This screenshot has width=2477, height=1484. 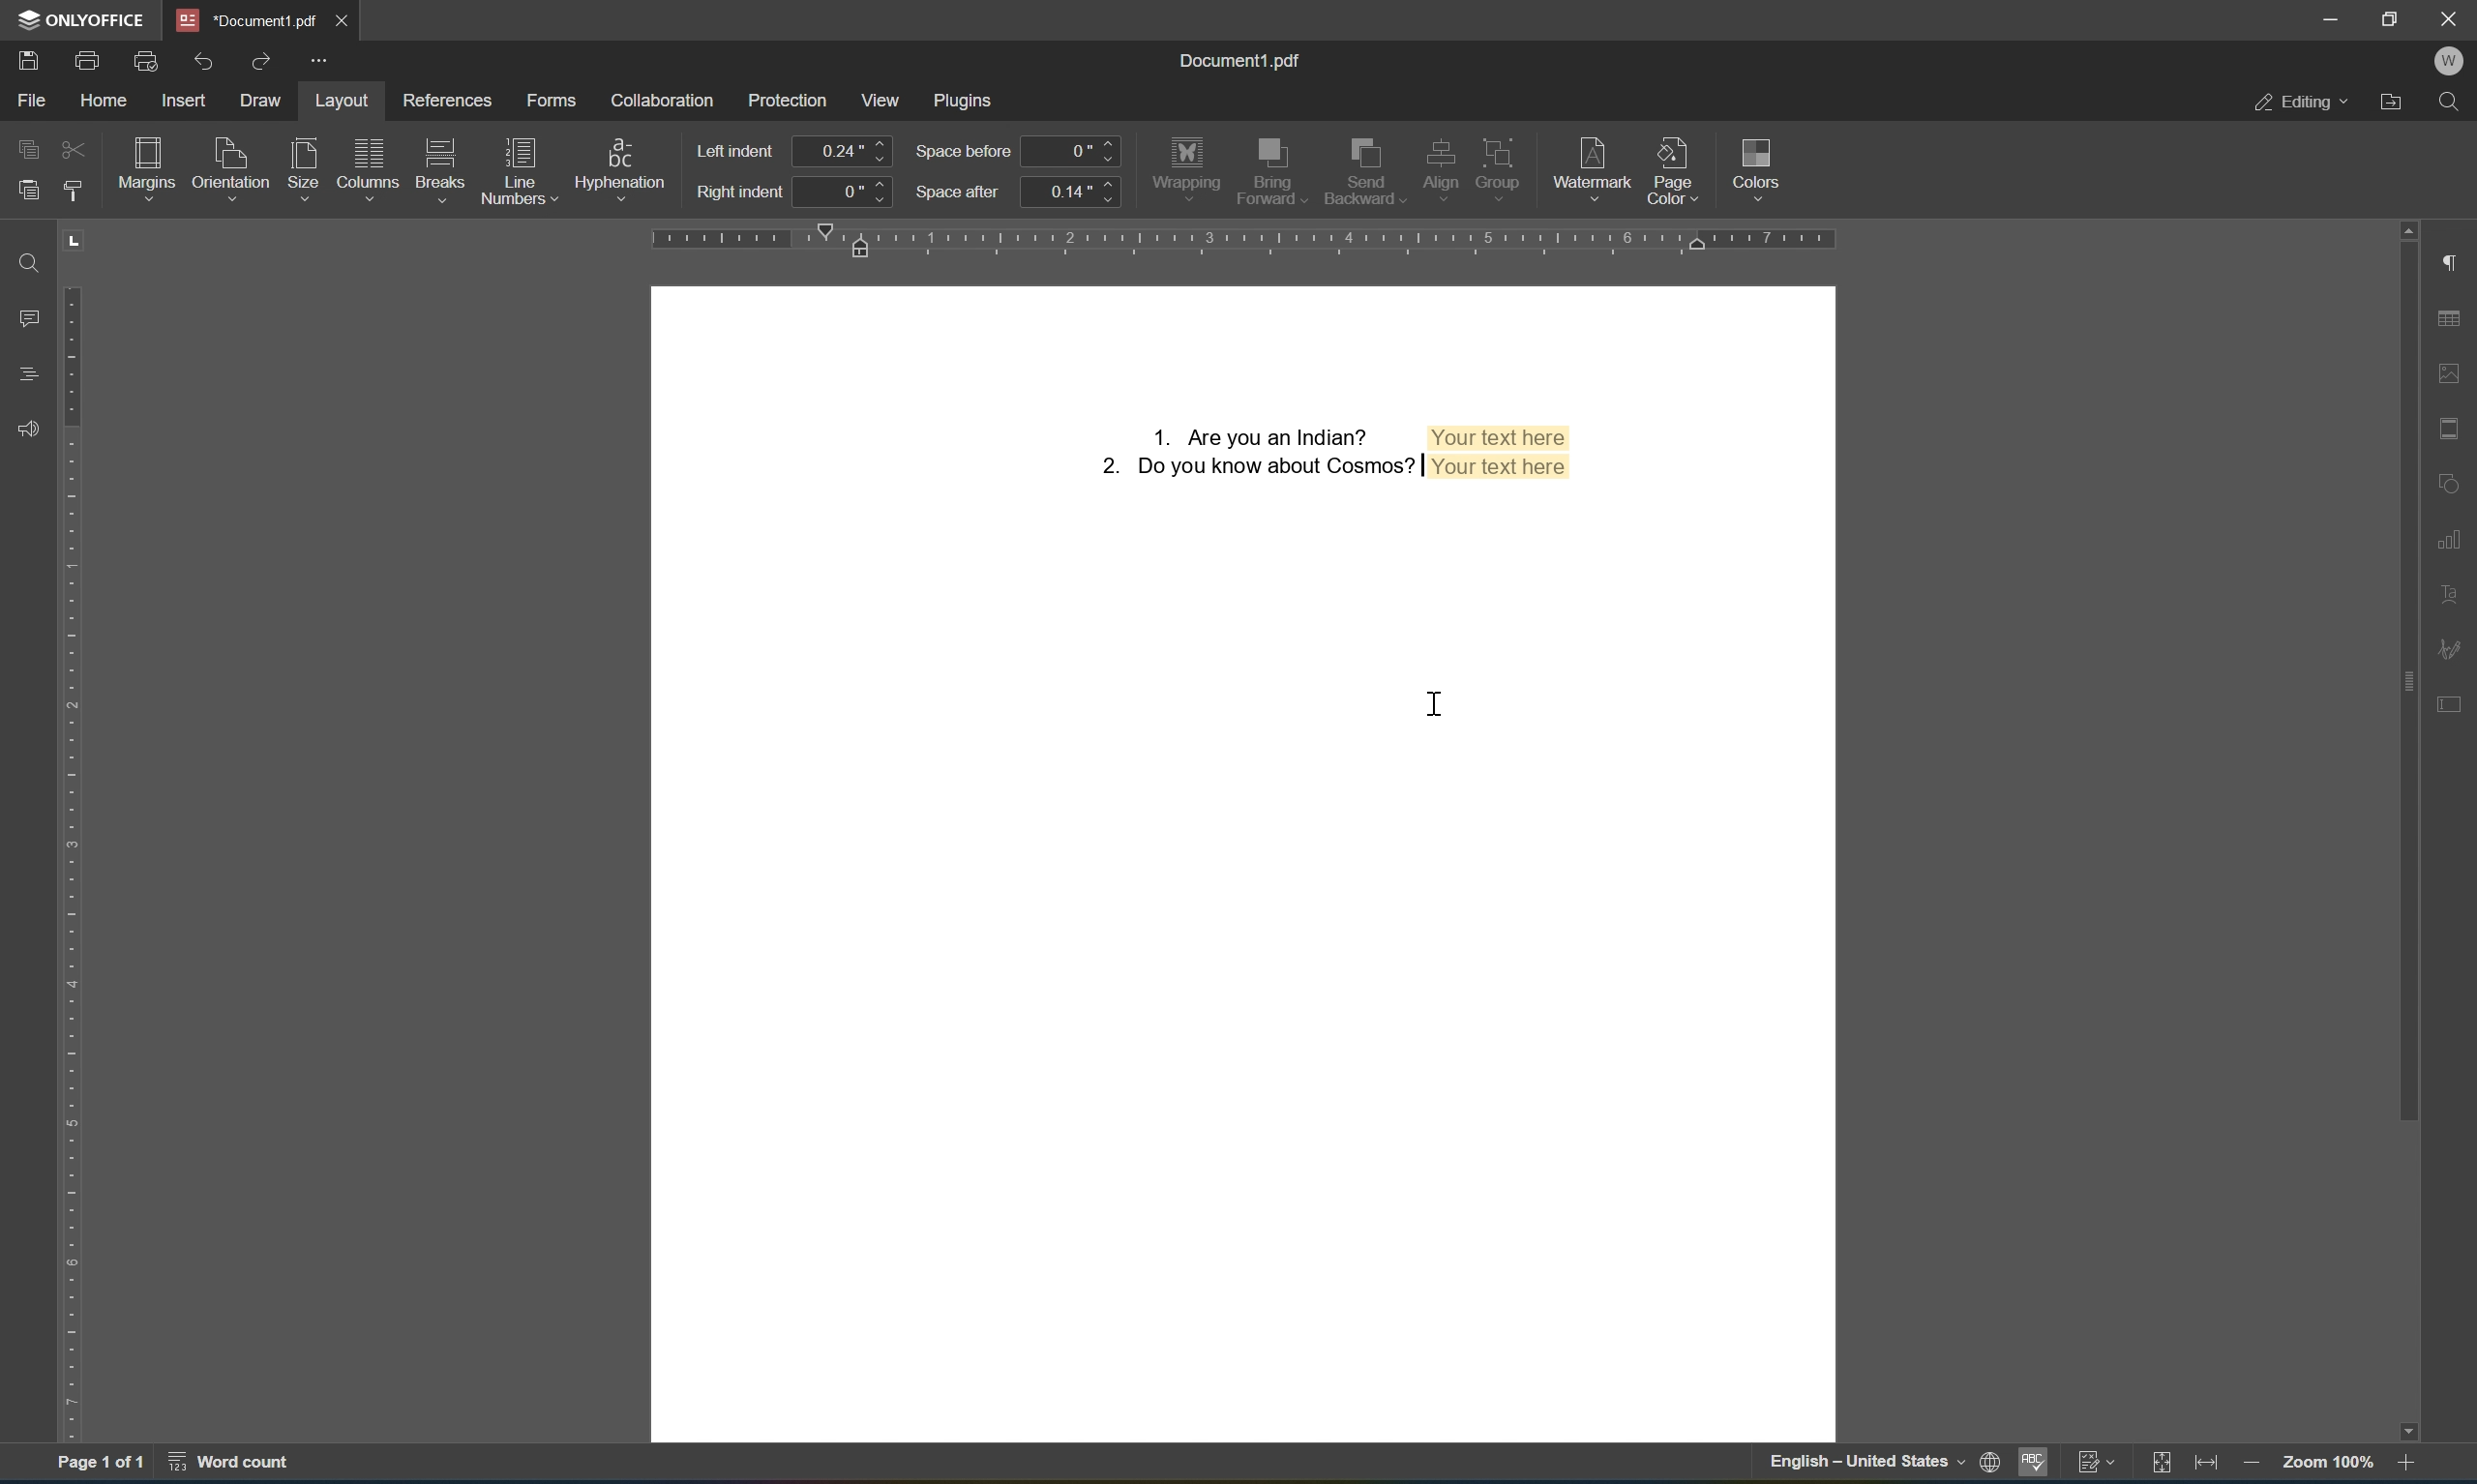 What do you see at coordinates (247, 20) in the screenshot?
I see `document1` at bounding box center [247, 20].